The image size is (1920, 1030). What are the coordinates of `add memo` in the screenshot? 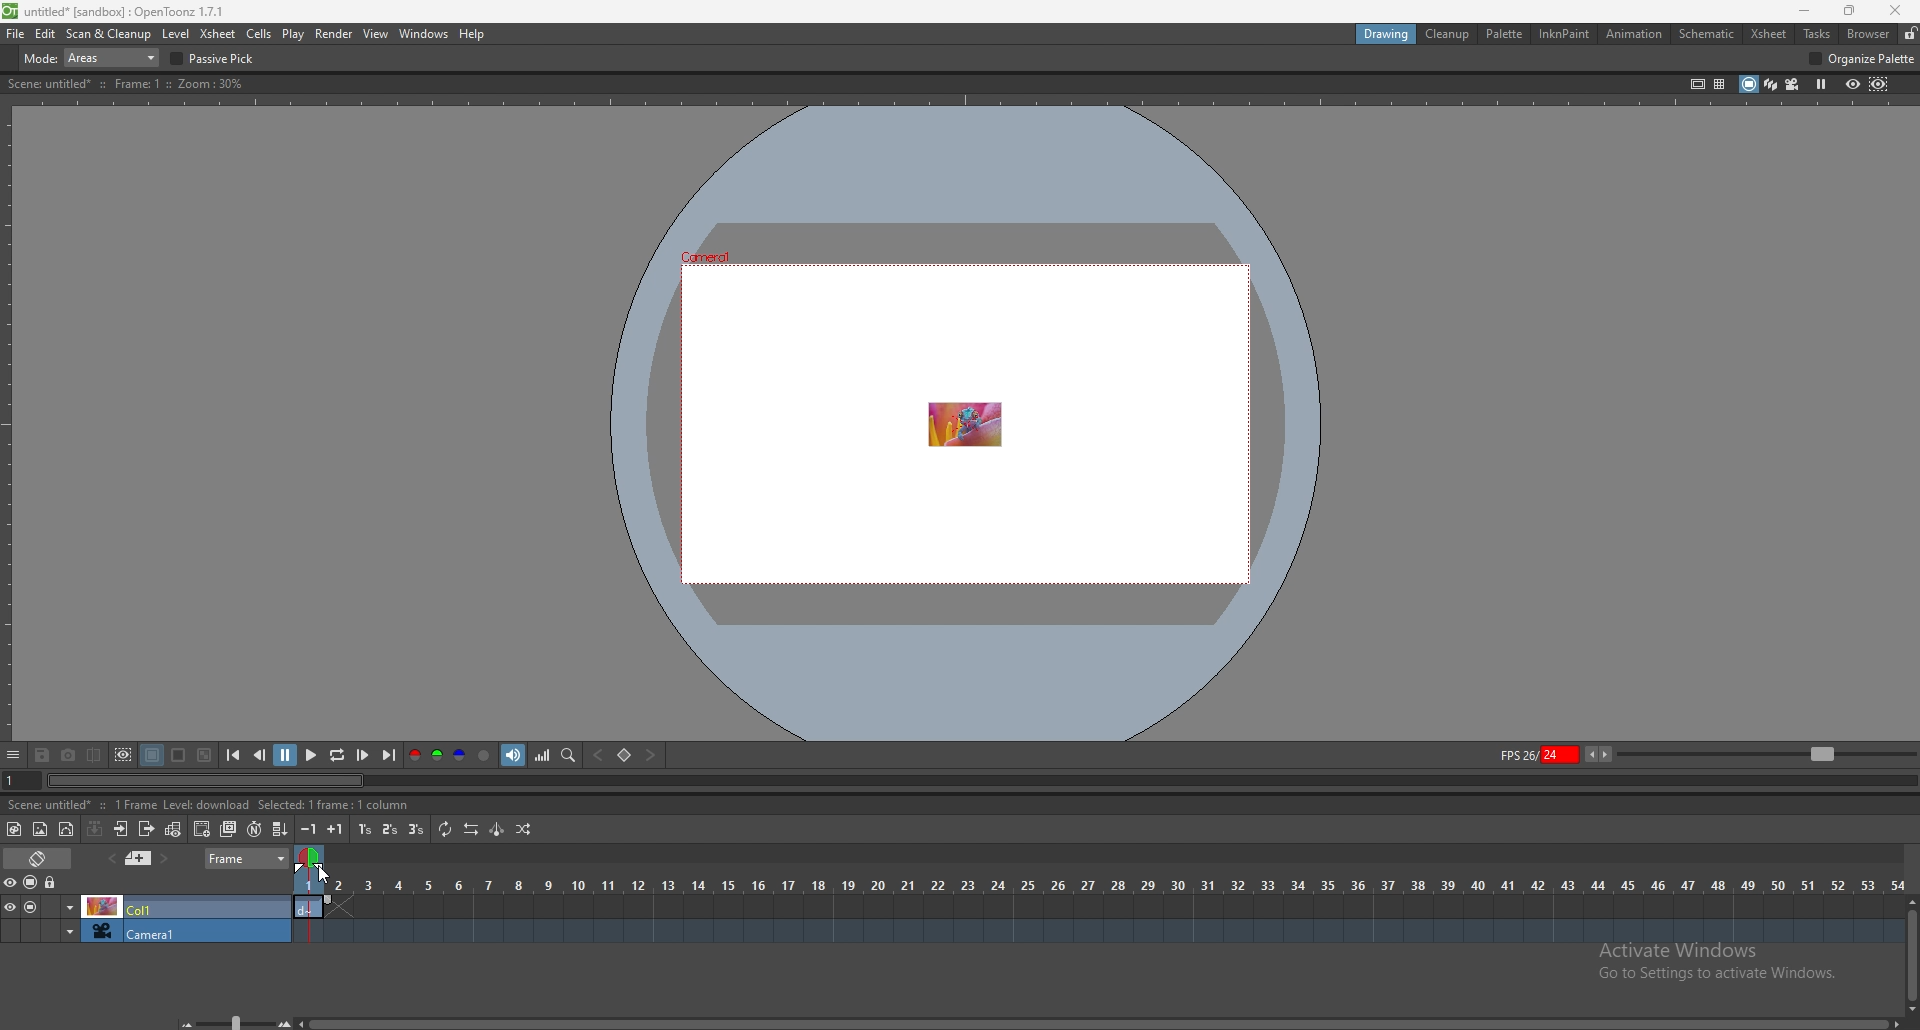 It's located at (111, 858).